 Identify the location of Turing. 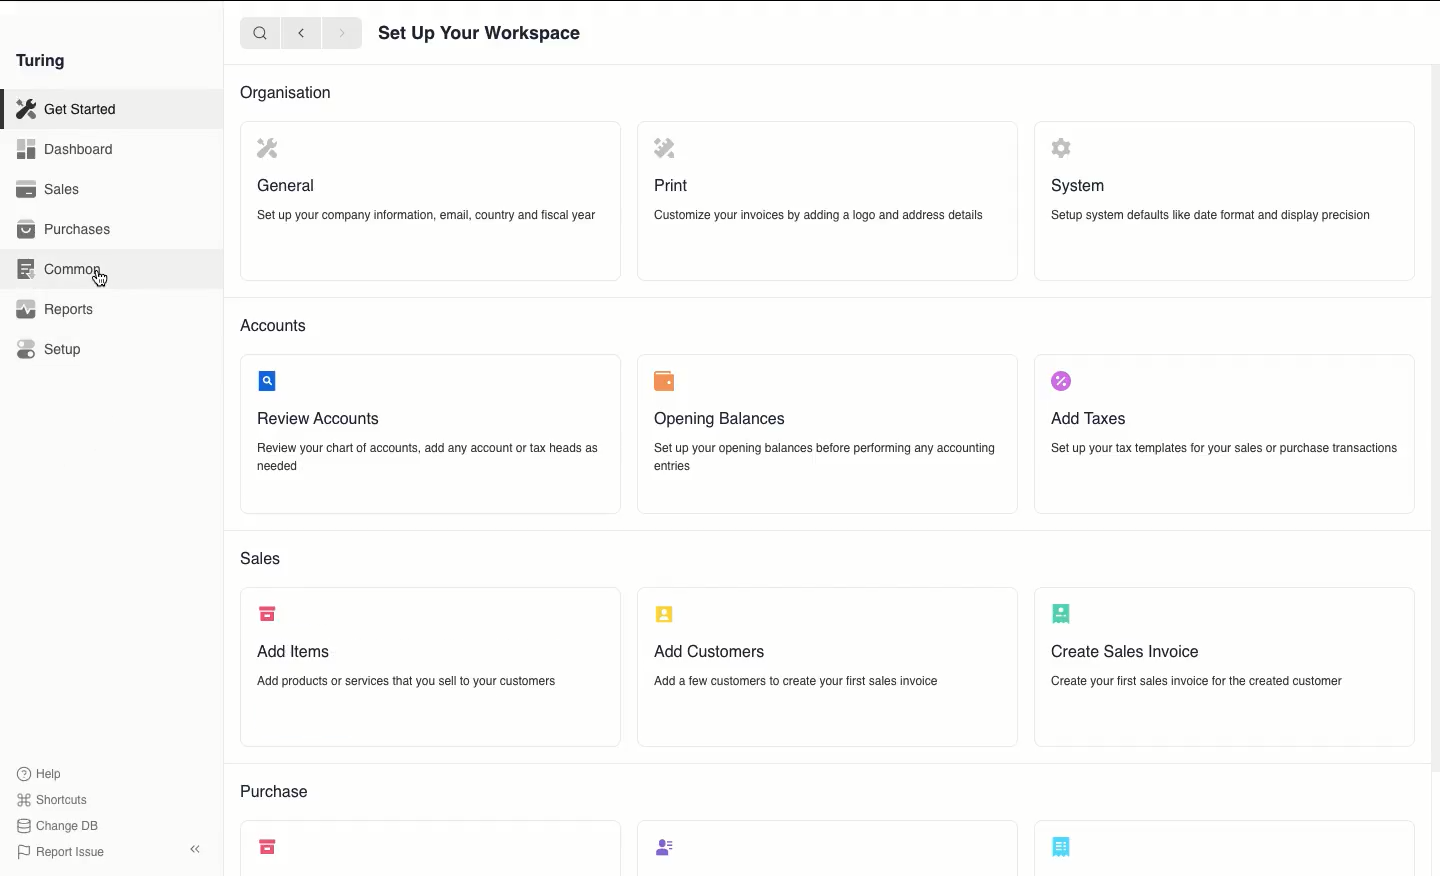
(45, 62).